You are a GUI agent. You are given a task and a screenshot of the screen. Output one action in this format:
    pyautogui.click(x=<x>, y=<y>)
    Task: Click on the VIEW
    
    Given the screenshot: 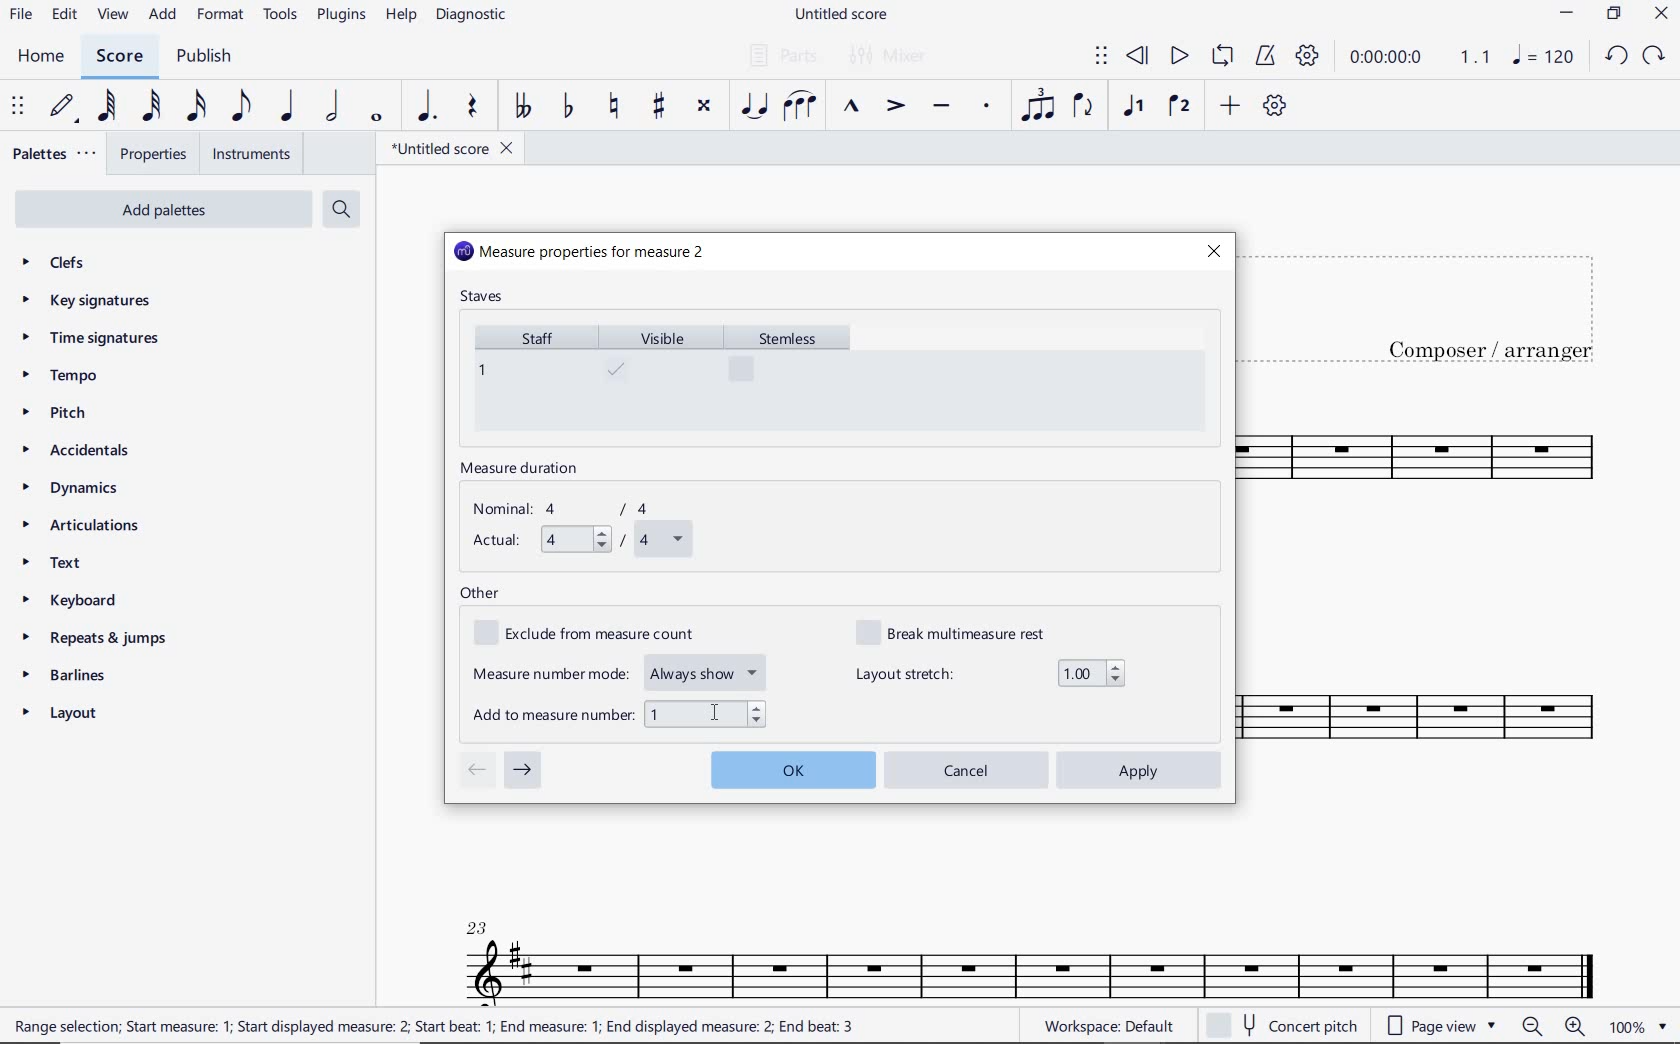 What is the action you would take?
    pyautogui.click(x=113, y=16)
    